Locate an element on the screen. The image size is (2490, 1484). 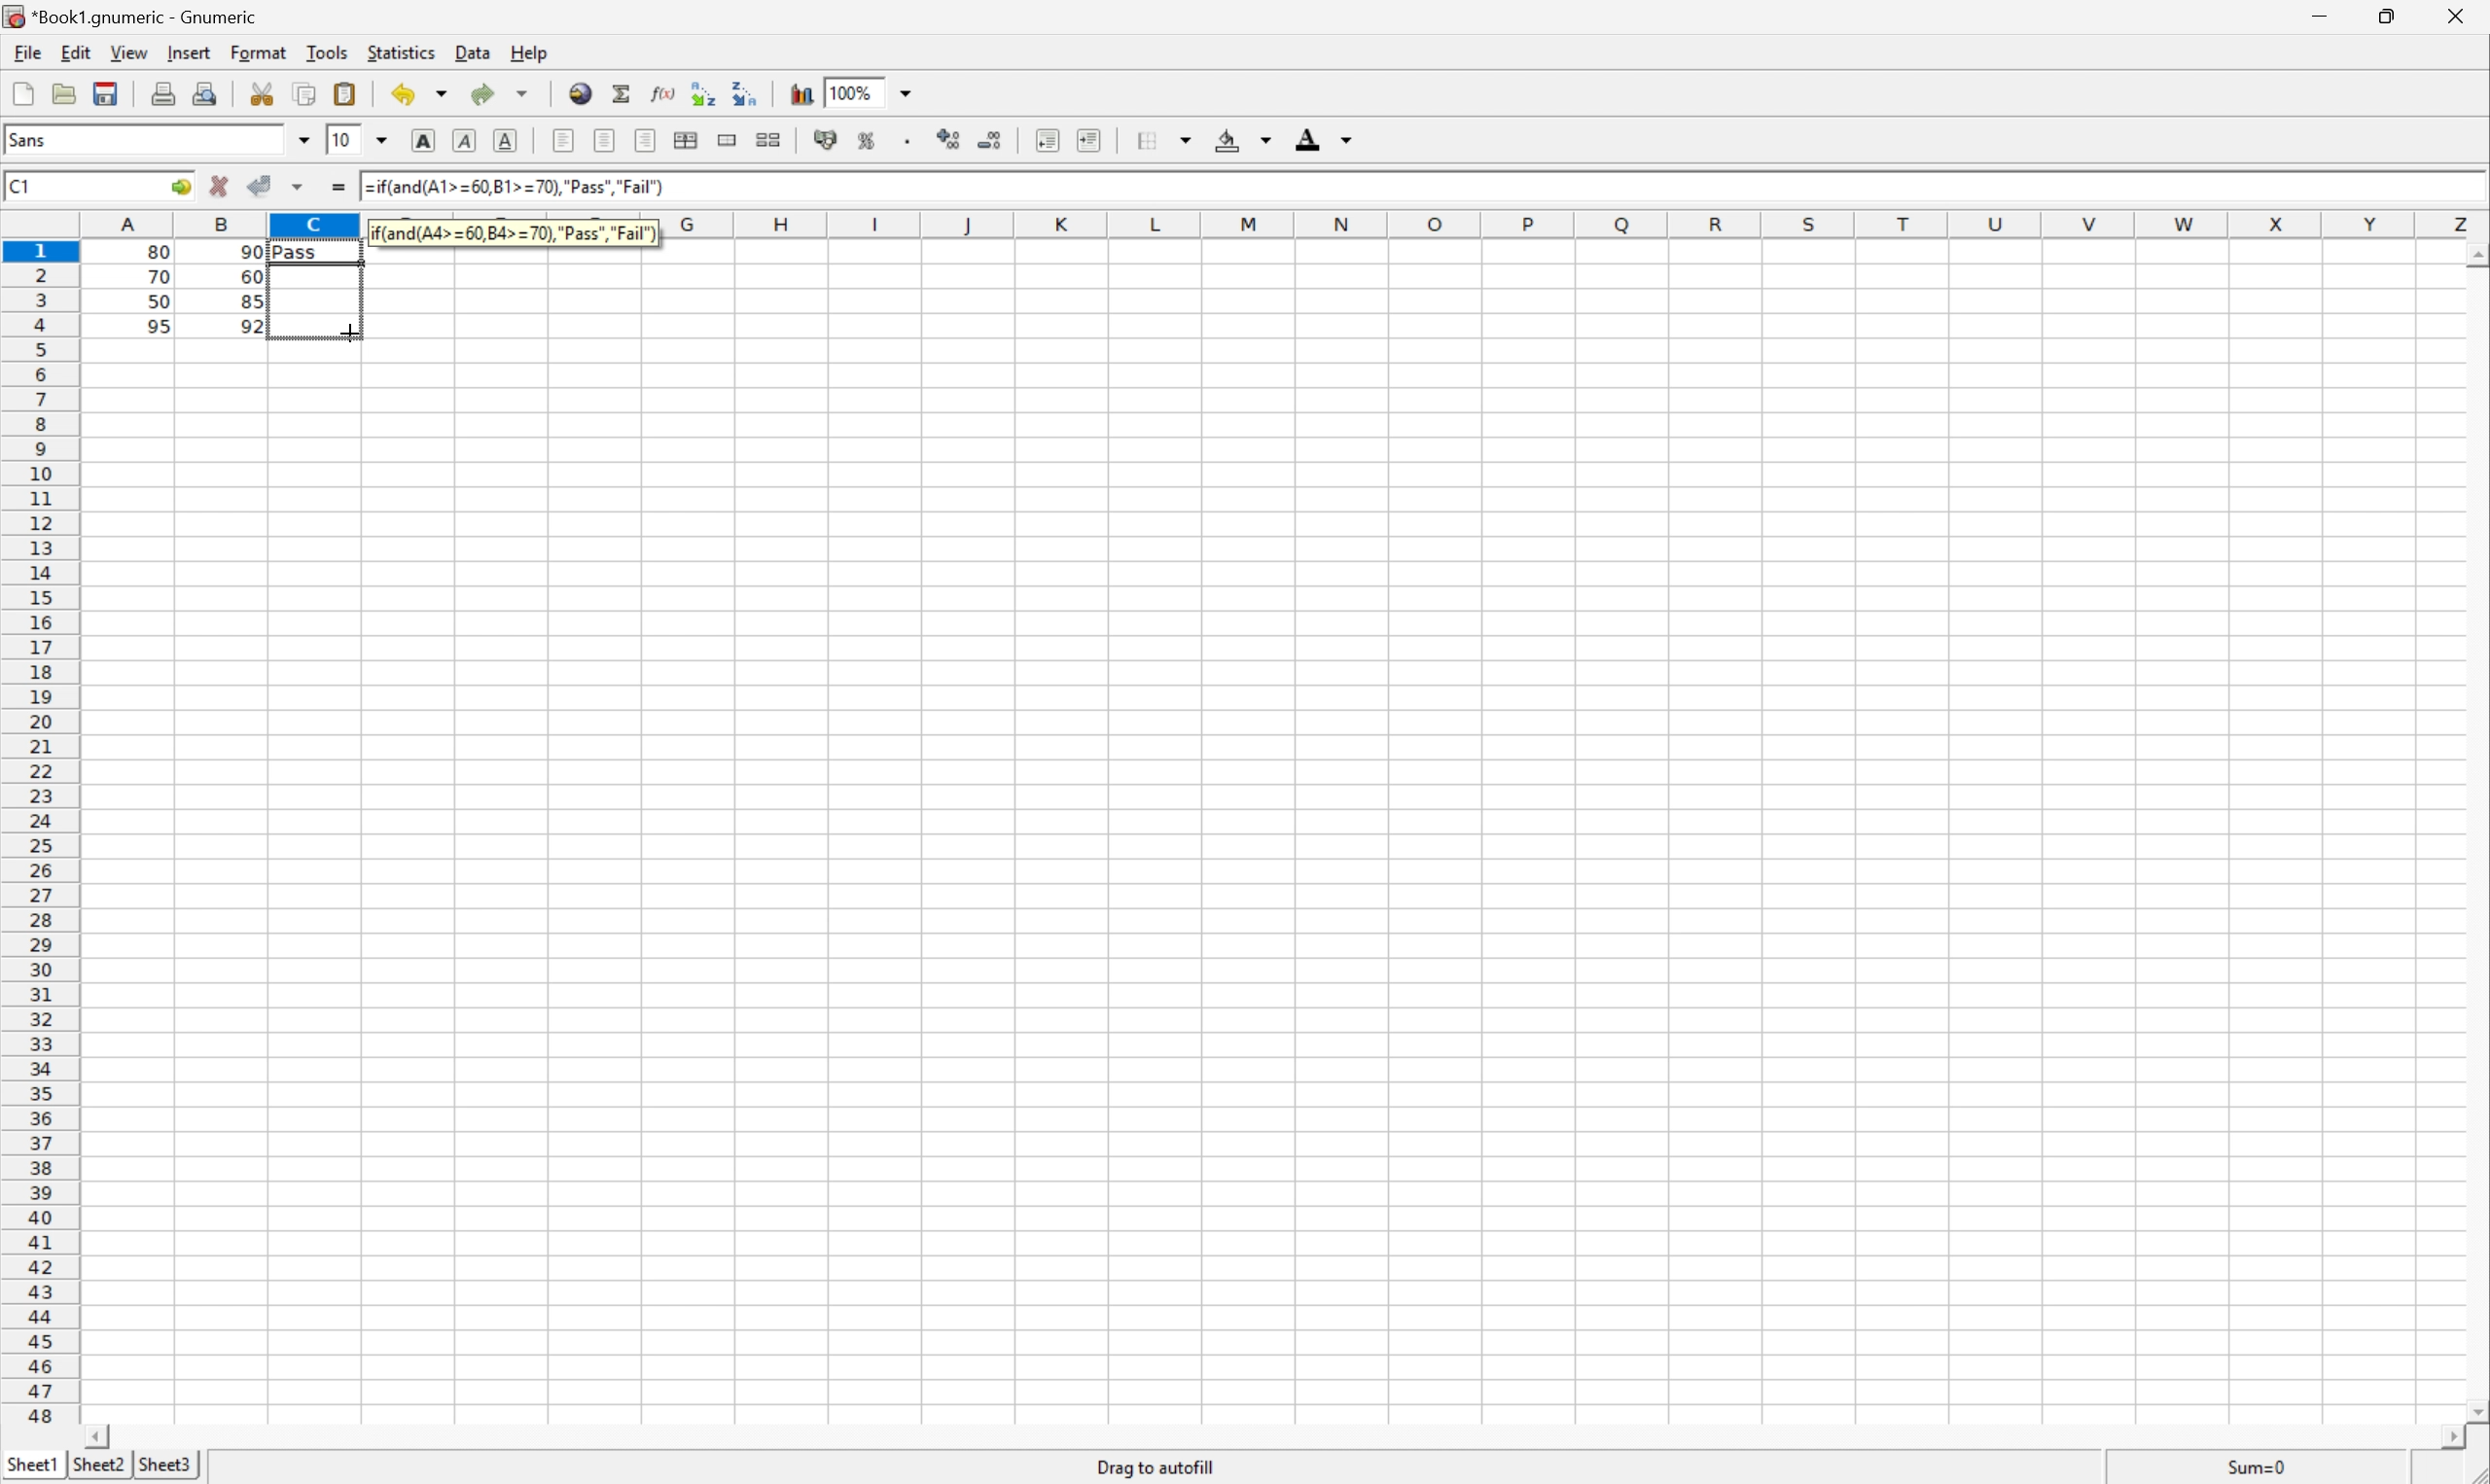
50 is located at coordinates (154, 303).